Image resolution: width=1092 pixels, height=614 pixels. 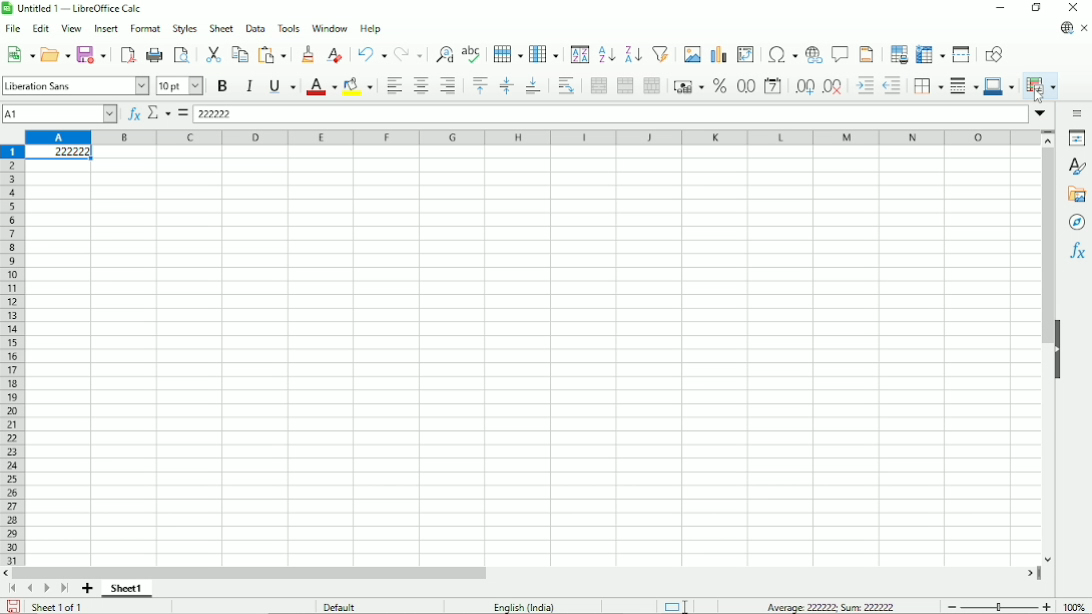 What do you see at coordinates (1076, 222) in the screenshot?
I see `Navigator` at bounding box center [1076, 222].